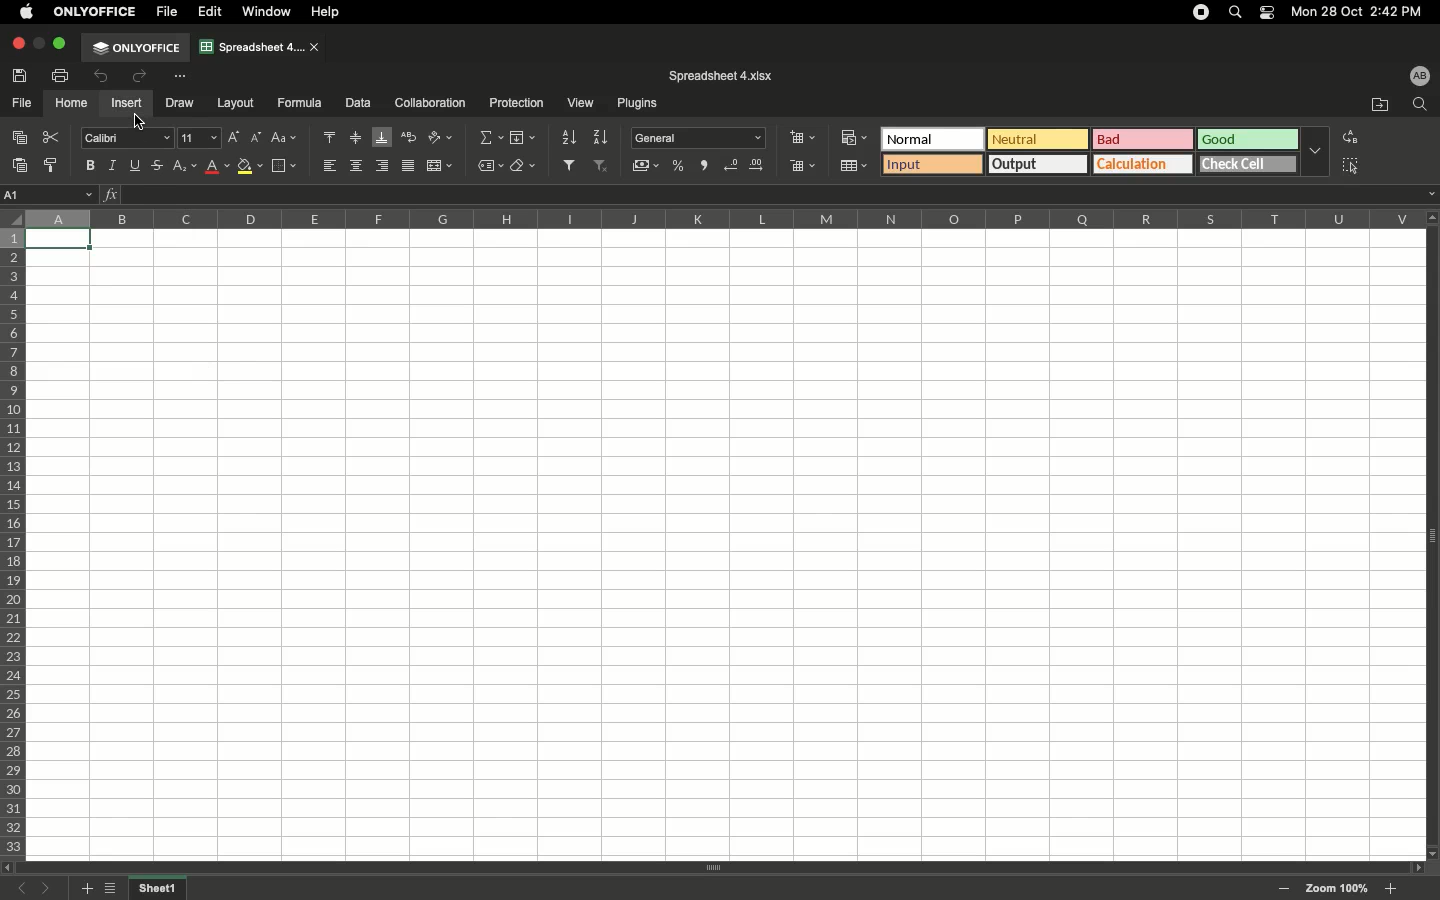 The image size is (1440, 900). Describe the element at coordinates (441, 165) in the screenshot. I see `Merge and center` at that location.